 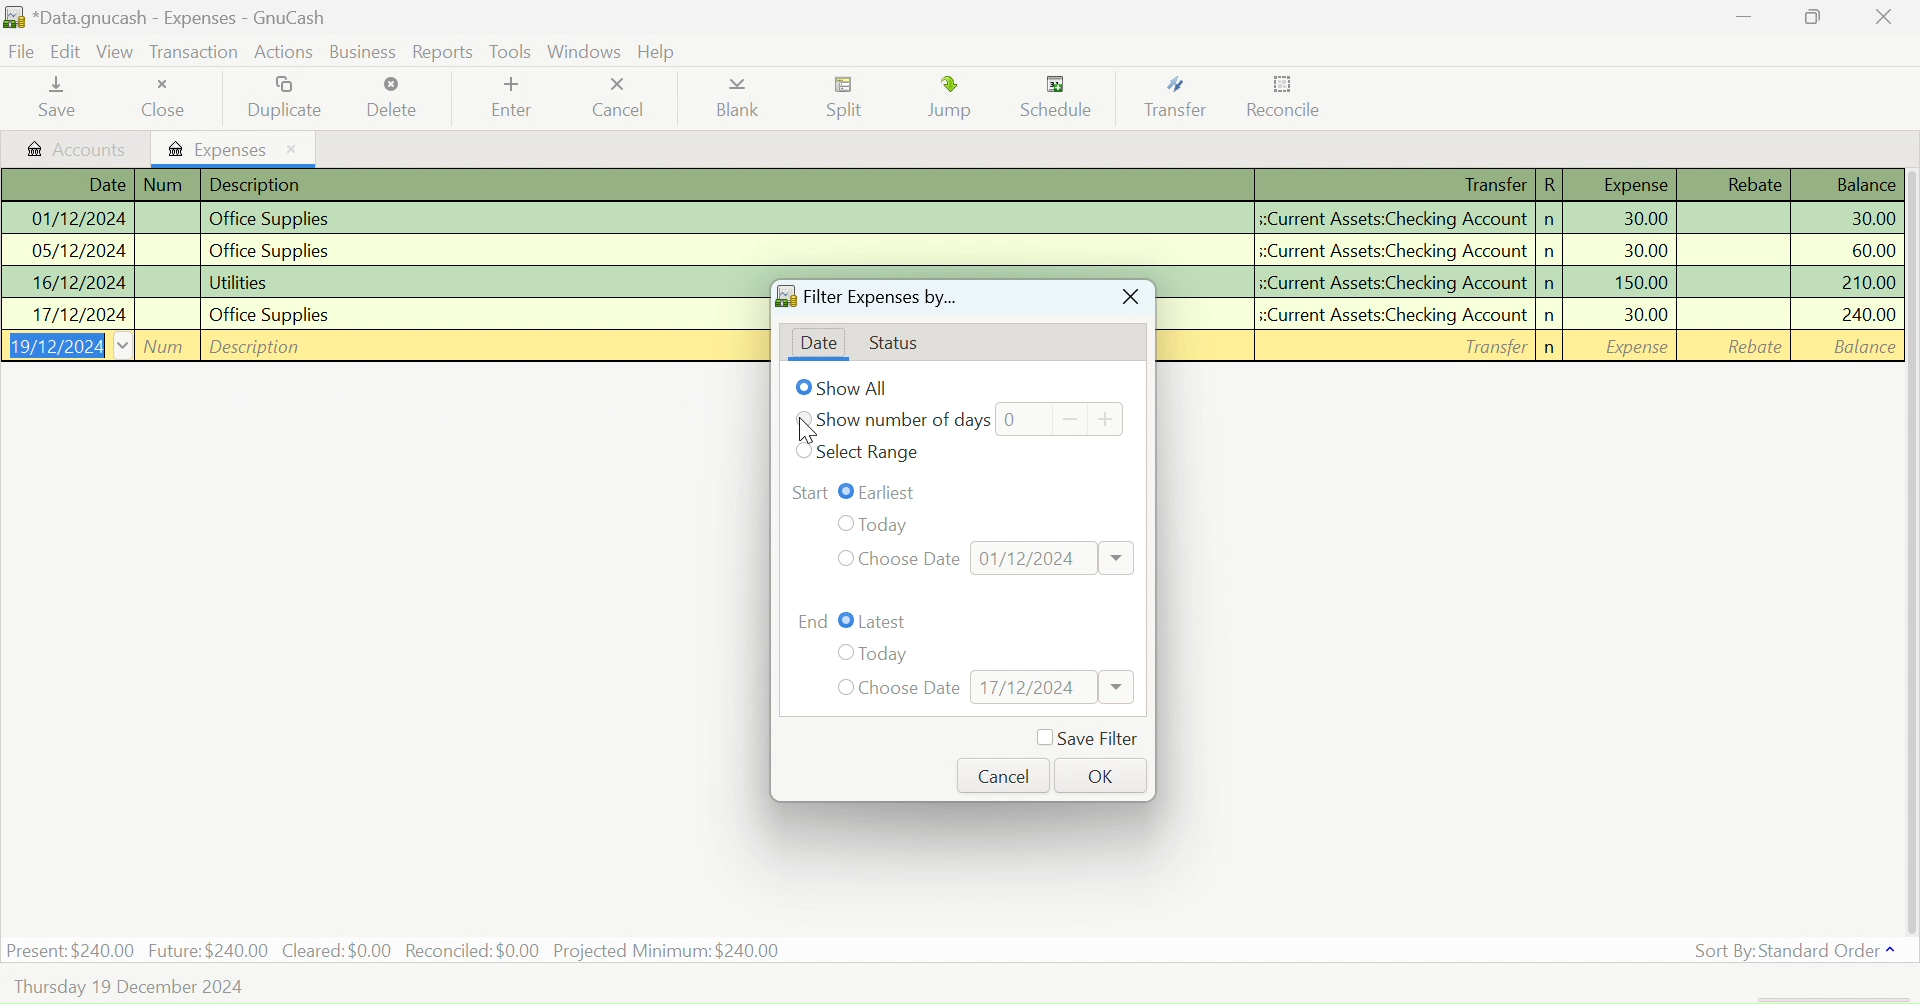 What do you see at coordinates (131, 988) in the screenshot?
I see `Thursday, 19 December 2024` at bounding box center [131, 988].